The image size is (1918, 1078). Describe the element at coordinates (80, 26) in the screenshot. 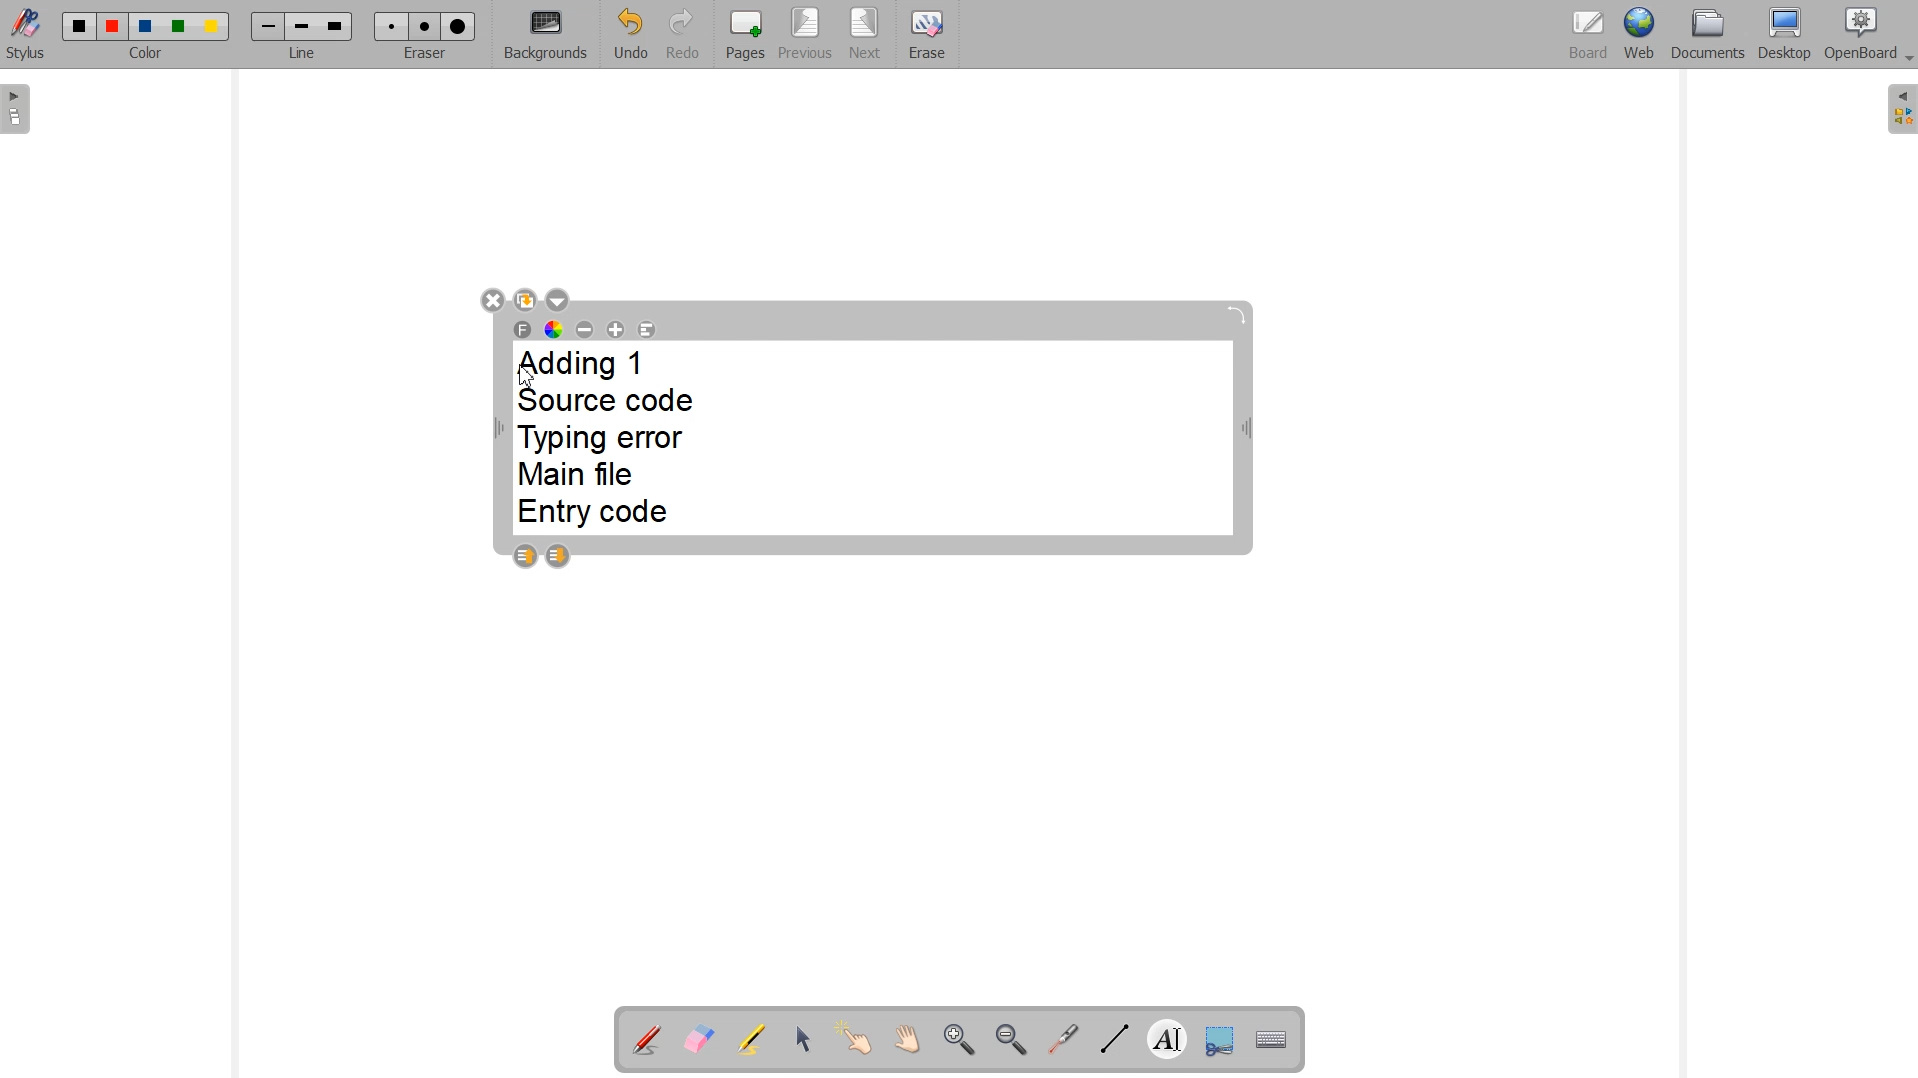

I see `Color 1` at that location.